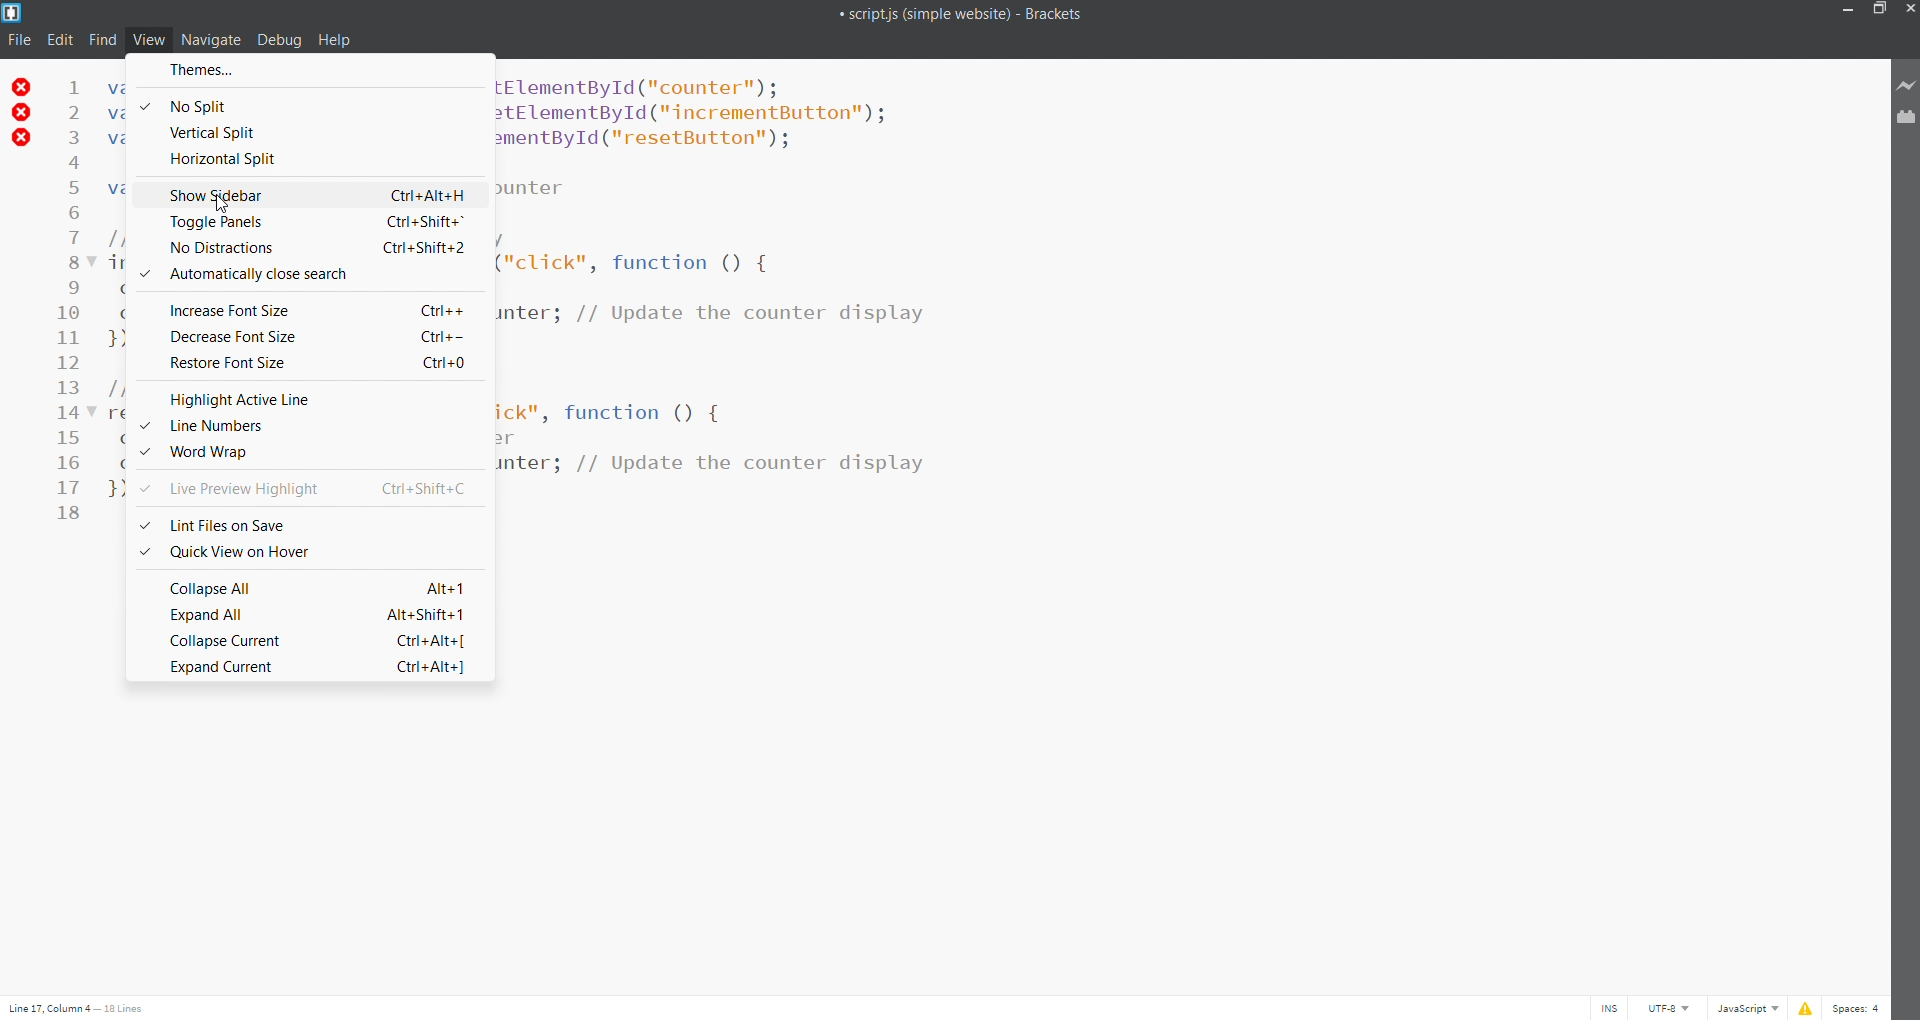 The image size is (1920, 1020). What do you see at coordinates (1609, 1008) in the screenshot?
I see `cursor toggle` at bounding box center [1609, 1008].